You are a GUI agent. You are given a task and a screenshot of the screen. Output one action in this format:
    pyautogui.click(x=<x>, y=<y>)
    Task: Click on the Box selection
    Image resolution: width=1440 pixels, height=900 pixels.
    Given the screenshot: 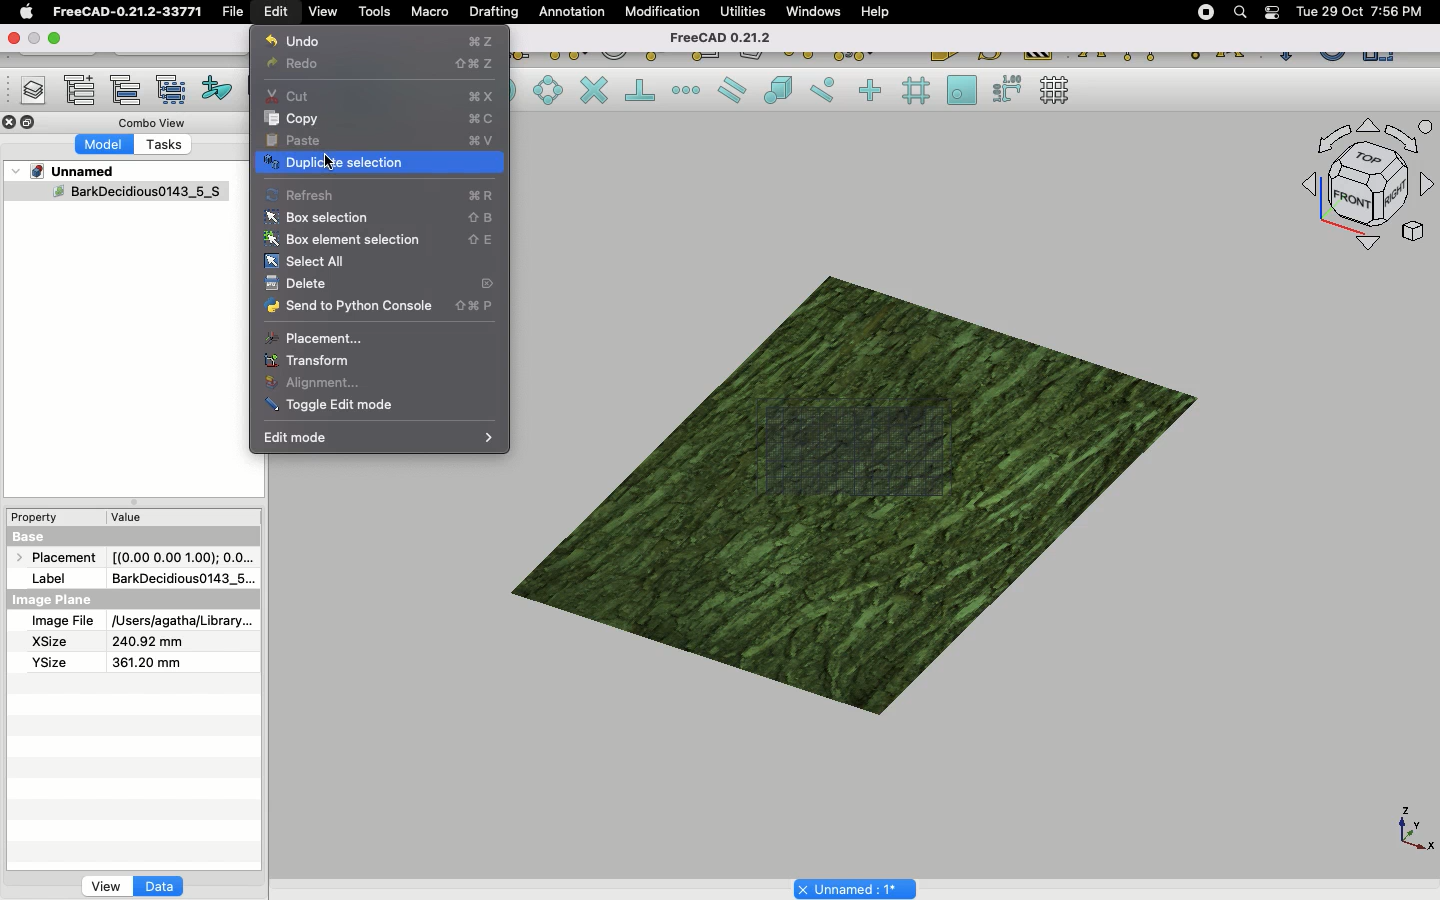 What is the action you would take?
    pyautogui.click(x=382, y=219)
    